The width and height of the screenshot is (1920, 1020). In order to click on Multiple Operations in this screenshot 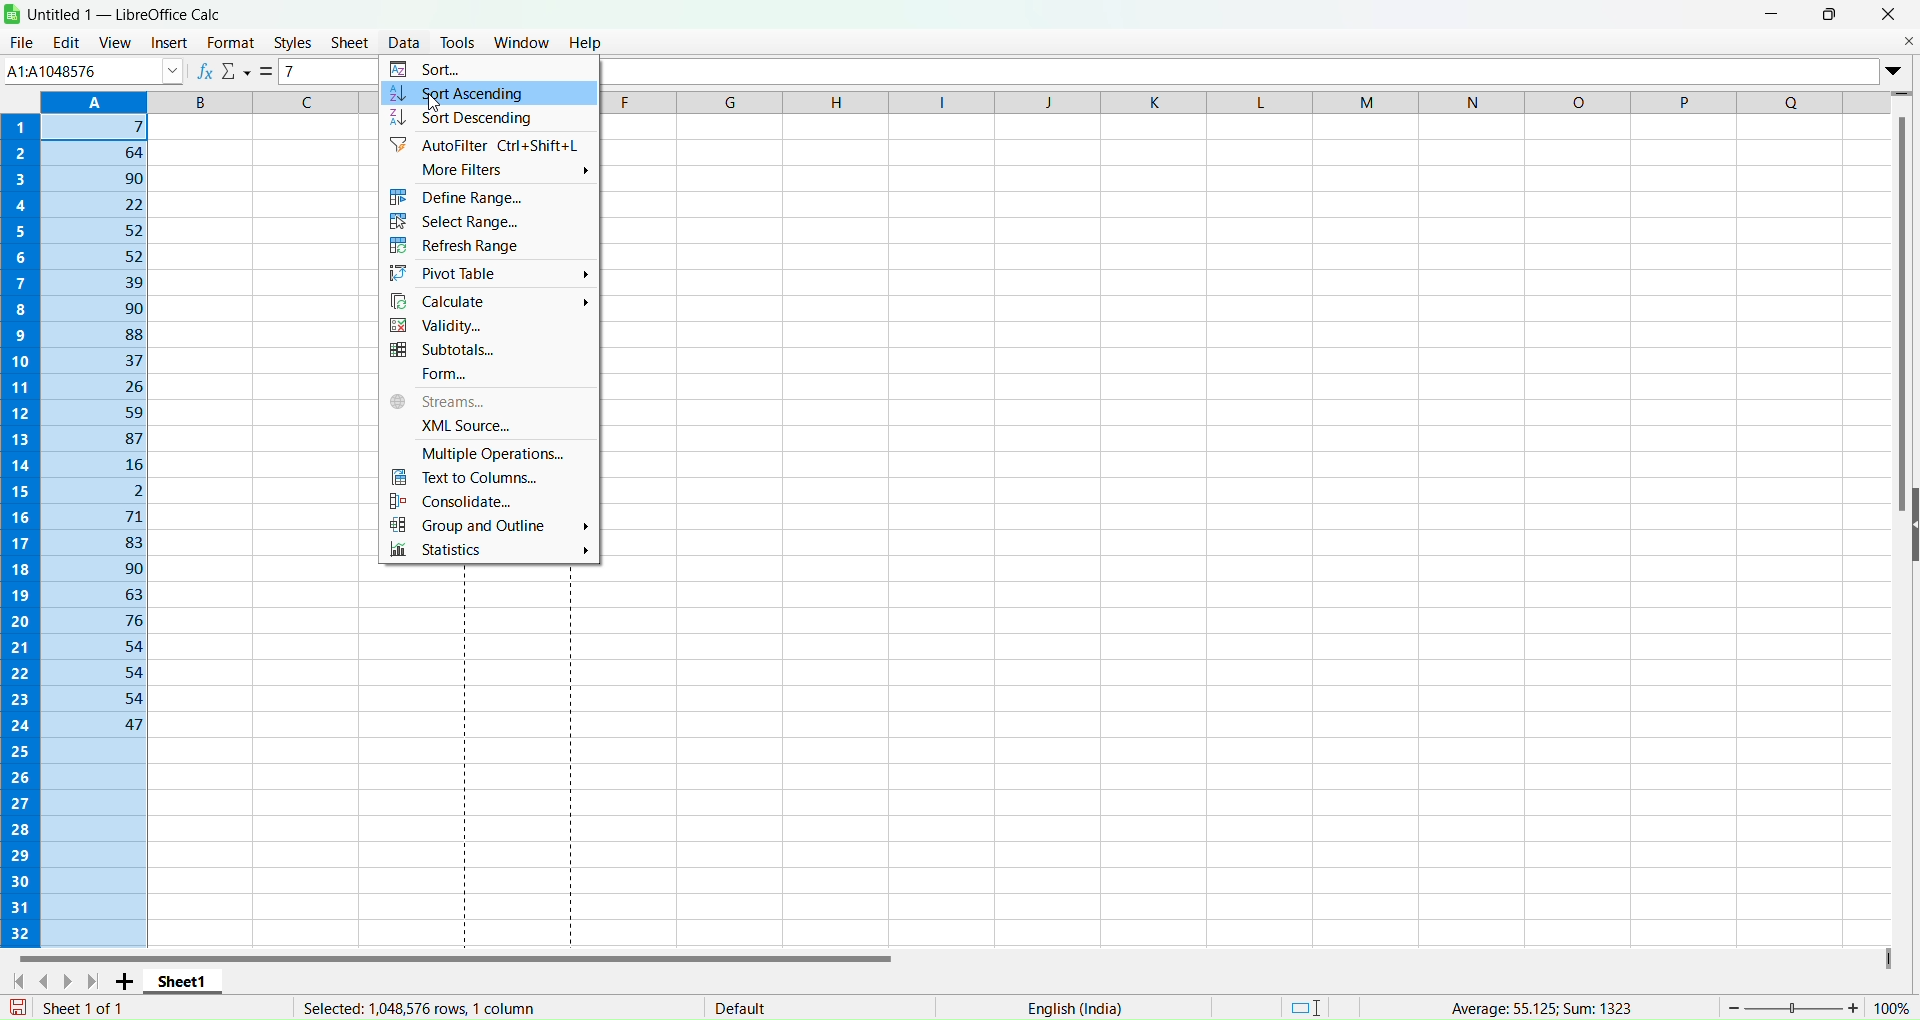, I will do `click(489, 453)`.